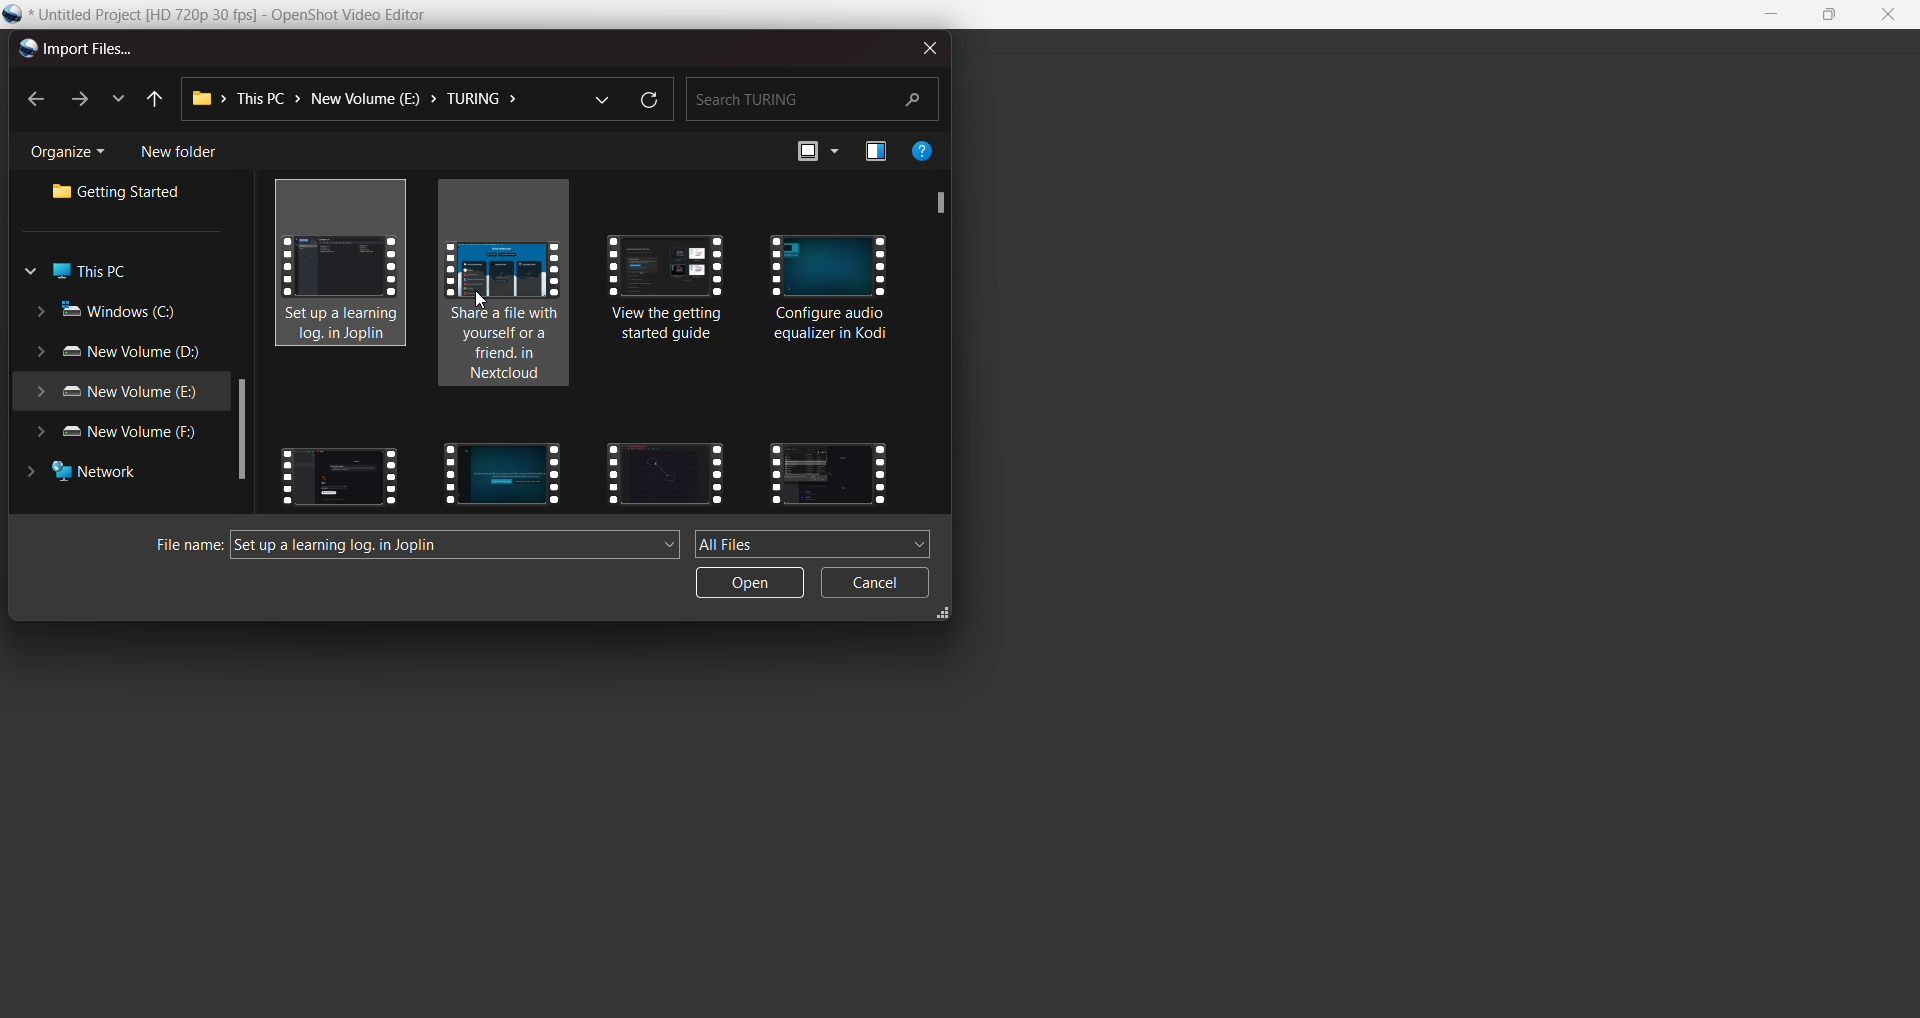 The image size is (1920, 1018). I want to click on videos, so click(497, 471).